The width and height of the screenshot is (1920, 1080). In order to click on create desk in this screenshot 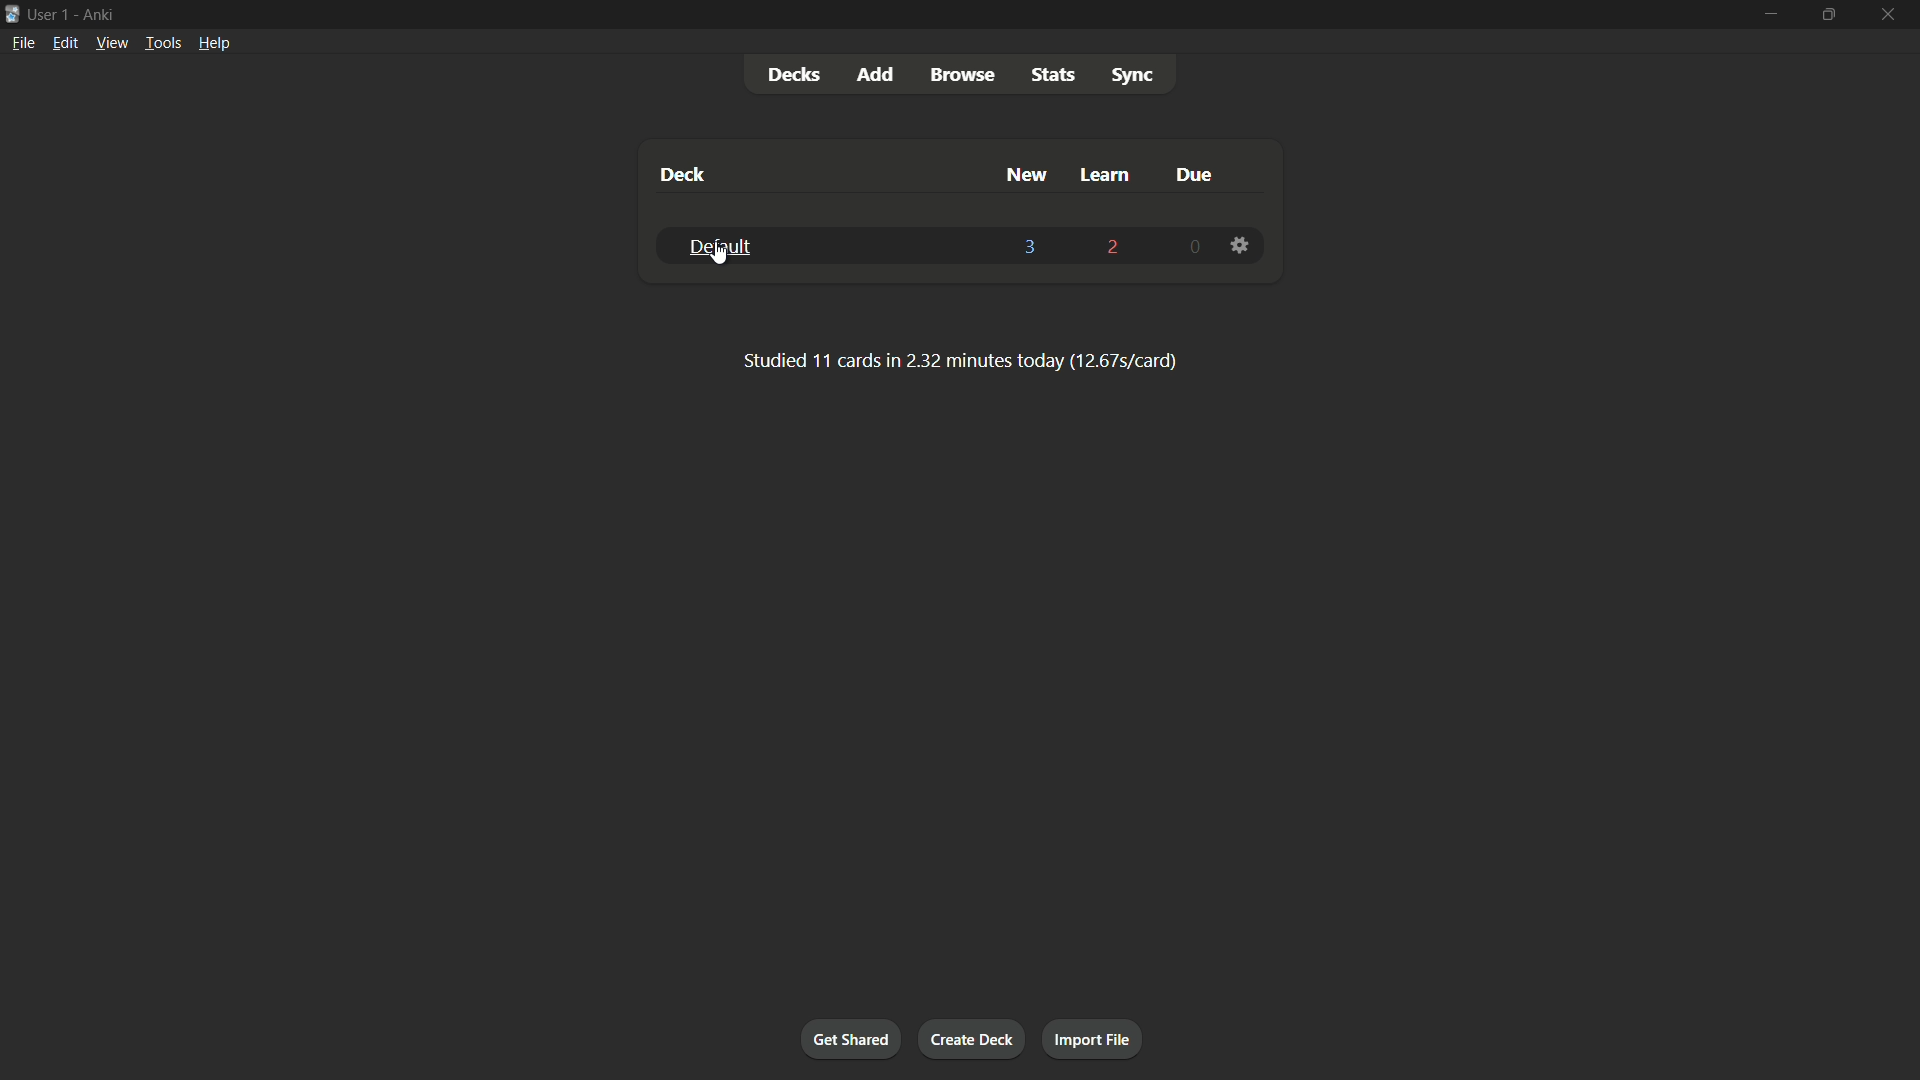, I will do `click(971, 1038)`.